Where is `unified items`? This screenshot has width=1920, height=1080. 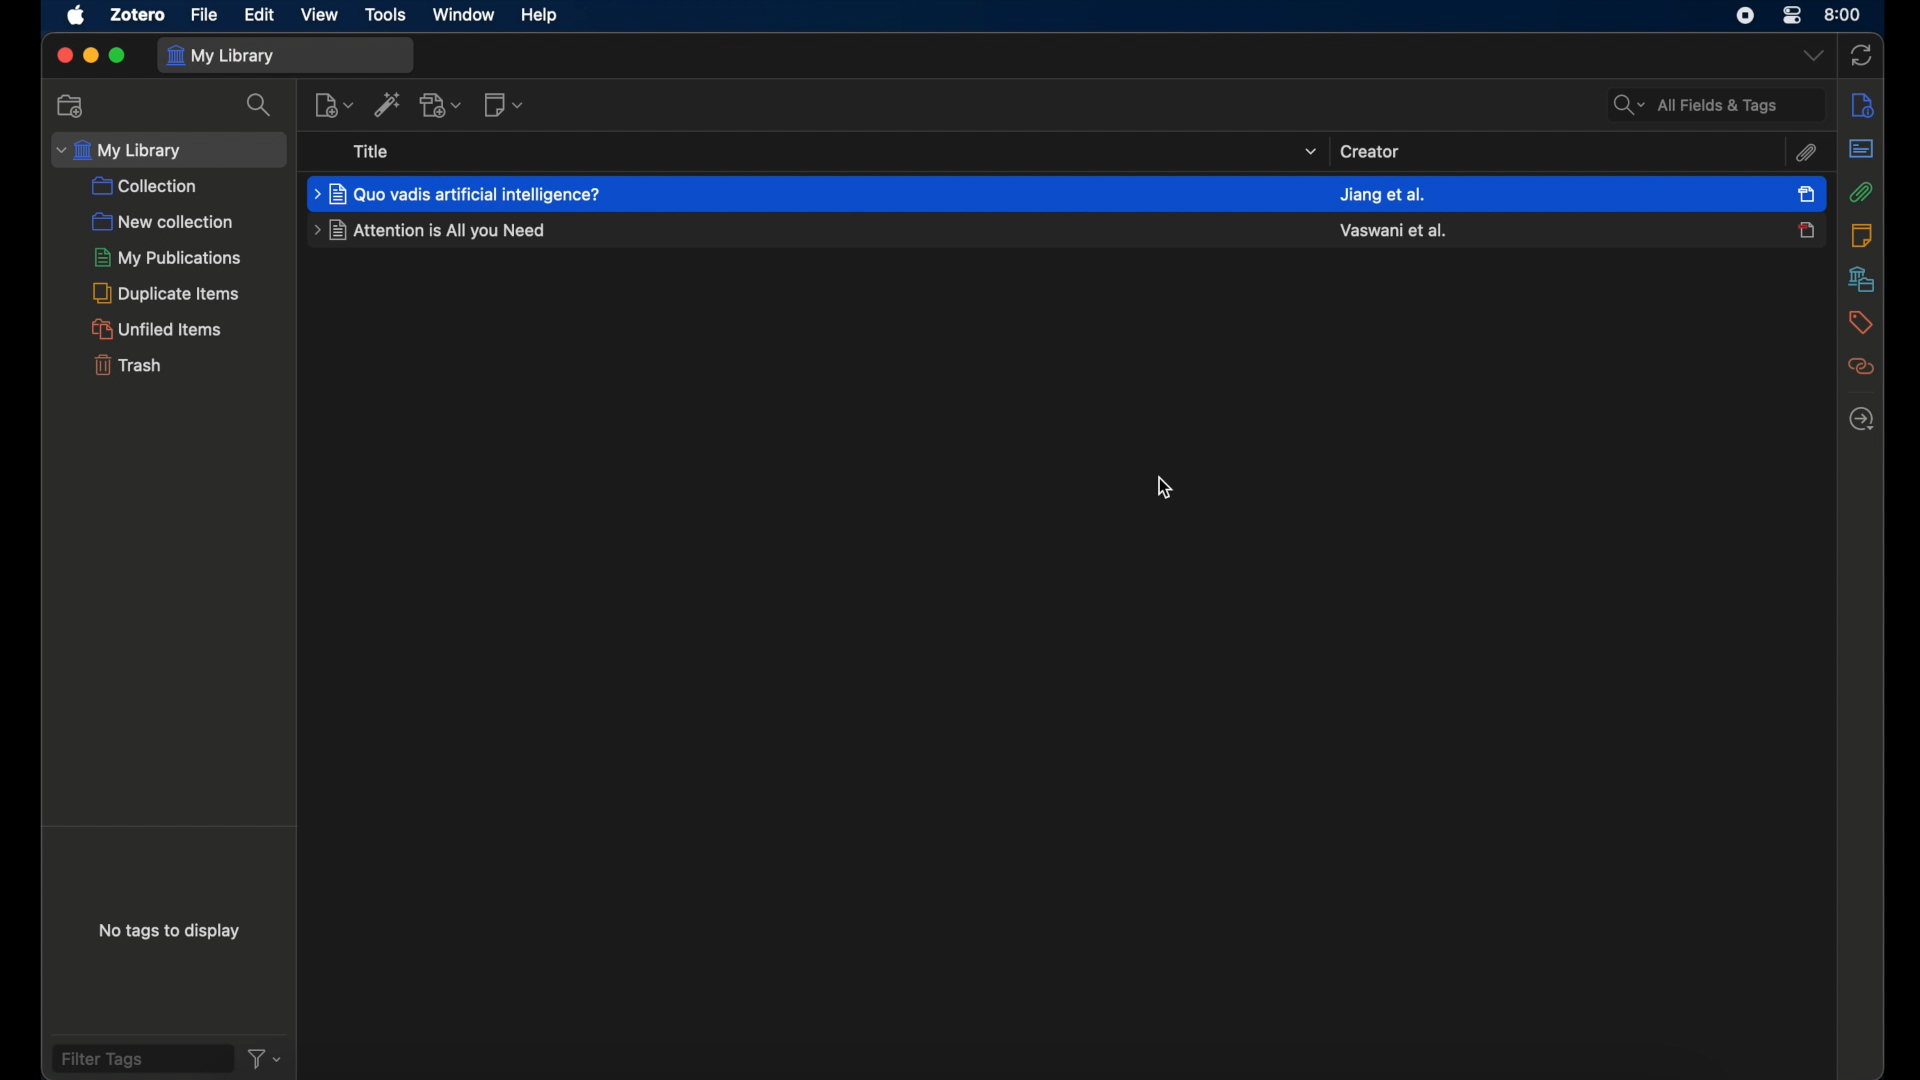 unified items is located at coordinates (156, 329).